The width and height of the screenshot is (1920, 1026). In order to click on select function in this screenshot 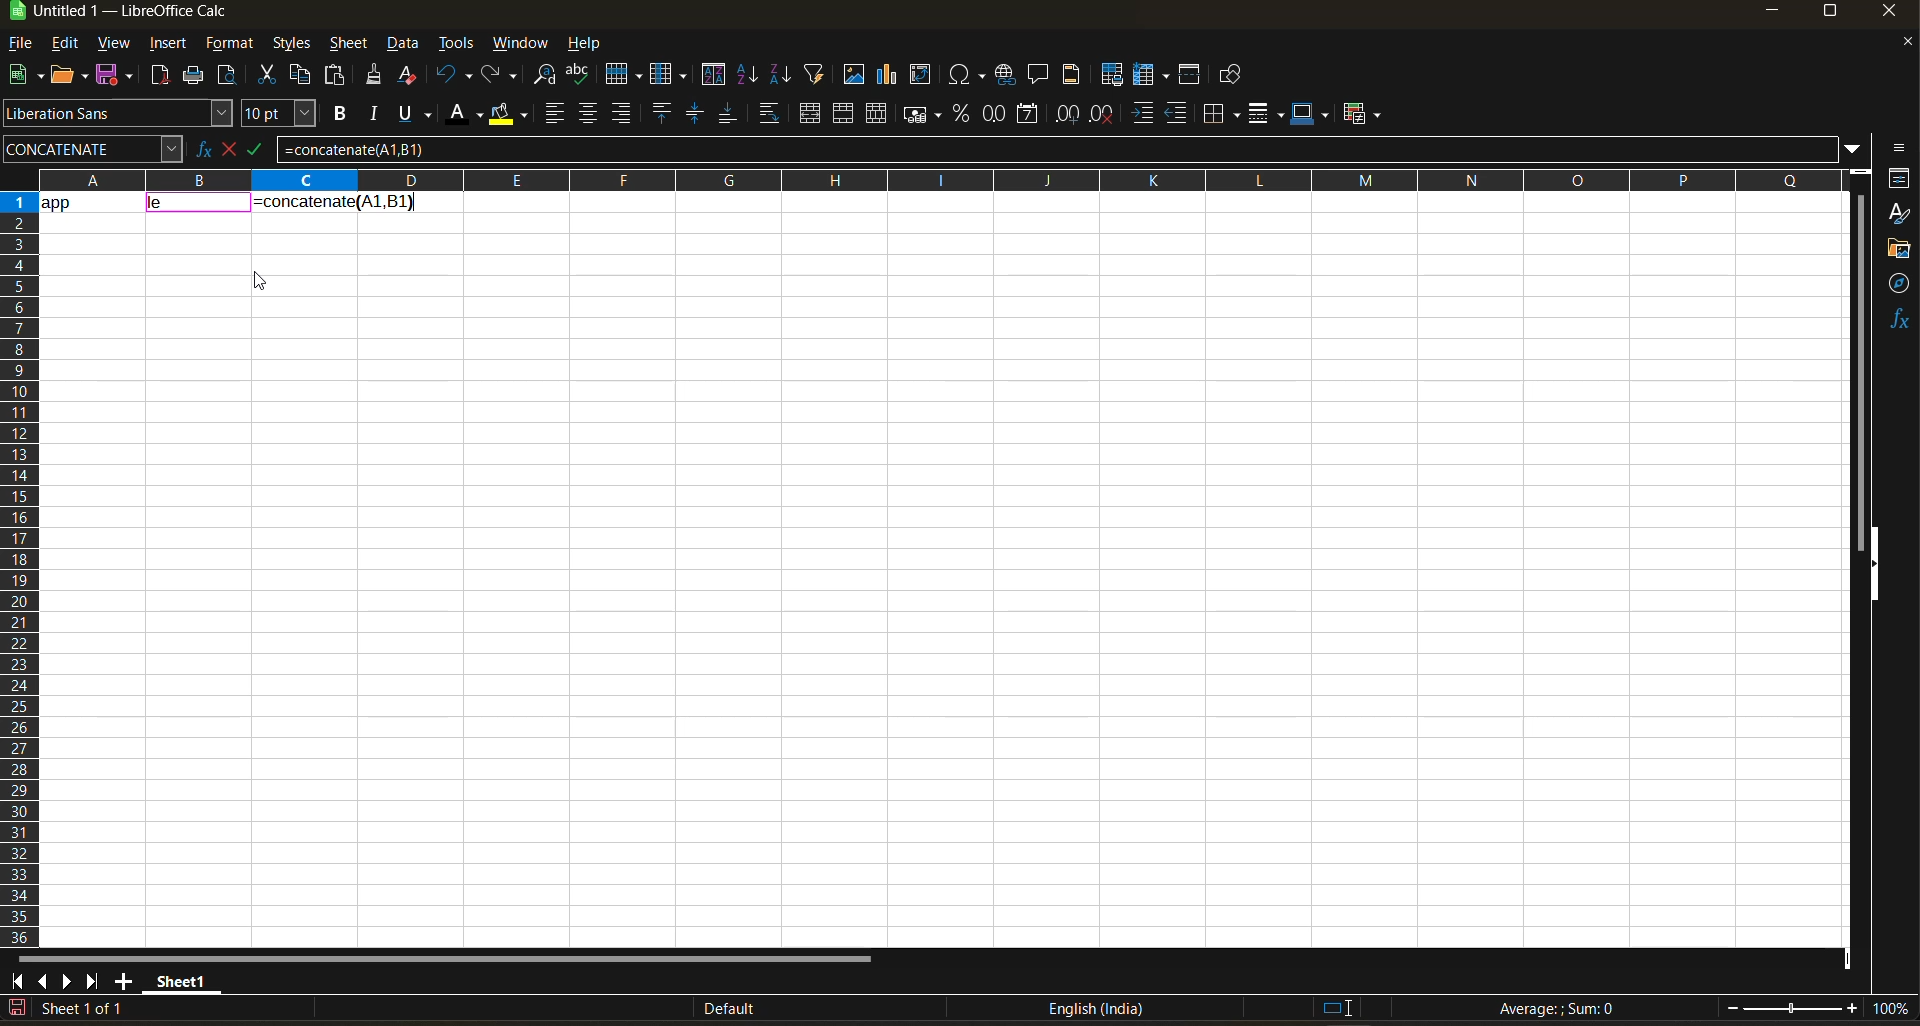, I will do `click(233, 147)`.